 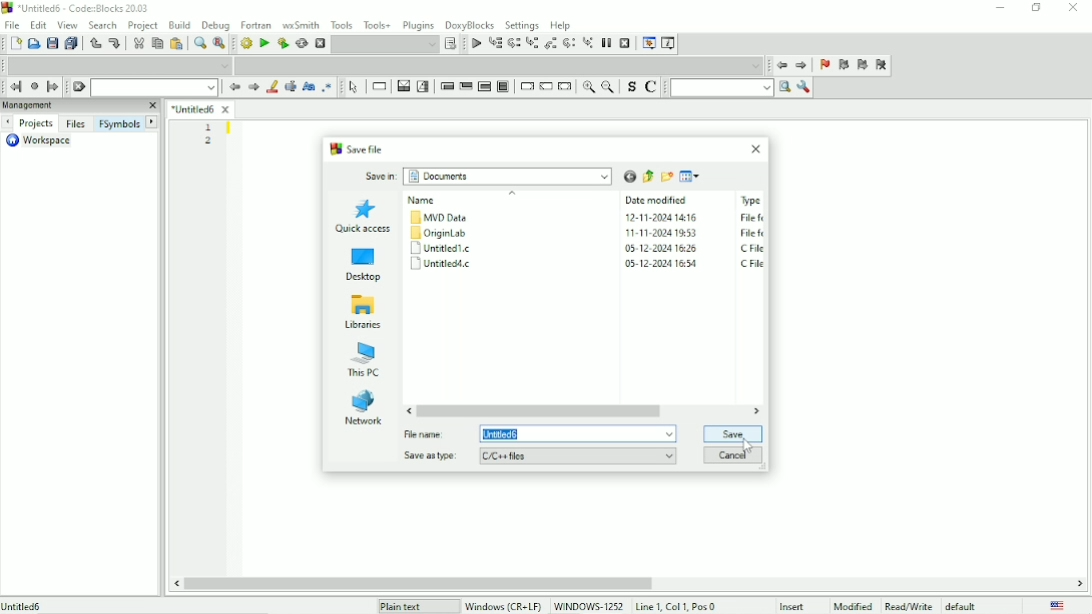 What do you see at coordinates (308, 87) in the screenshot?
I see `Match case` at bounding box center [308, 87].